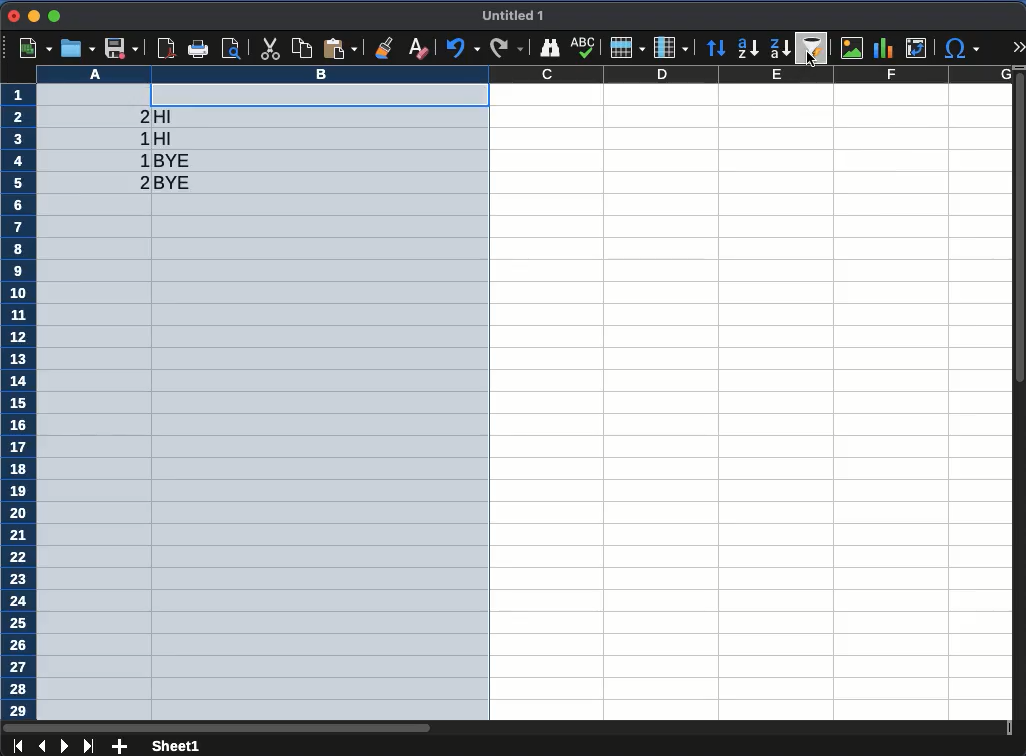 The height and width of the screenshot is (756, 1026). Describe the element at coordinates (303, 48) in the screenshot. I see `paste` at that location.